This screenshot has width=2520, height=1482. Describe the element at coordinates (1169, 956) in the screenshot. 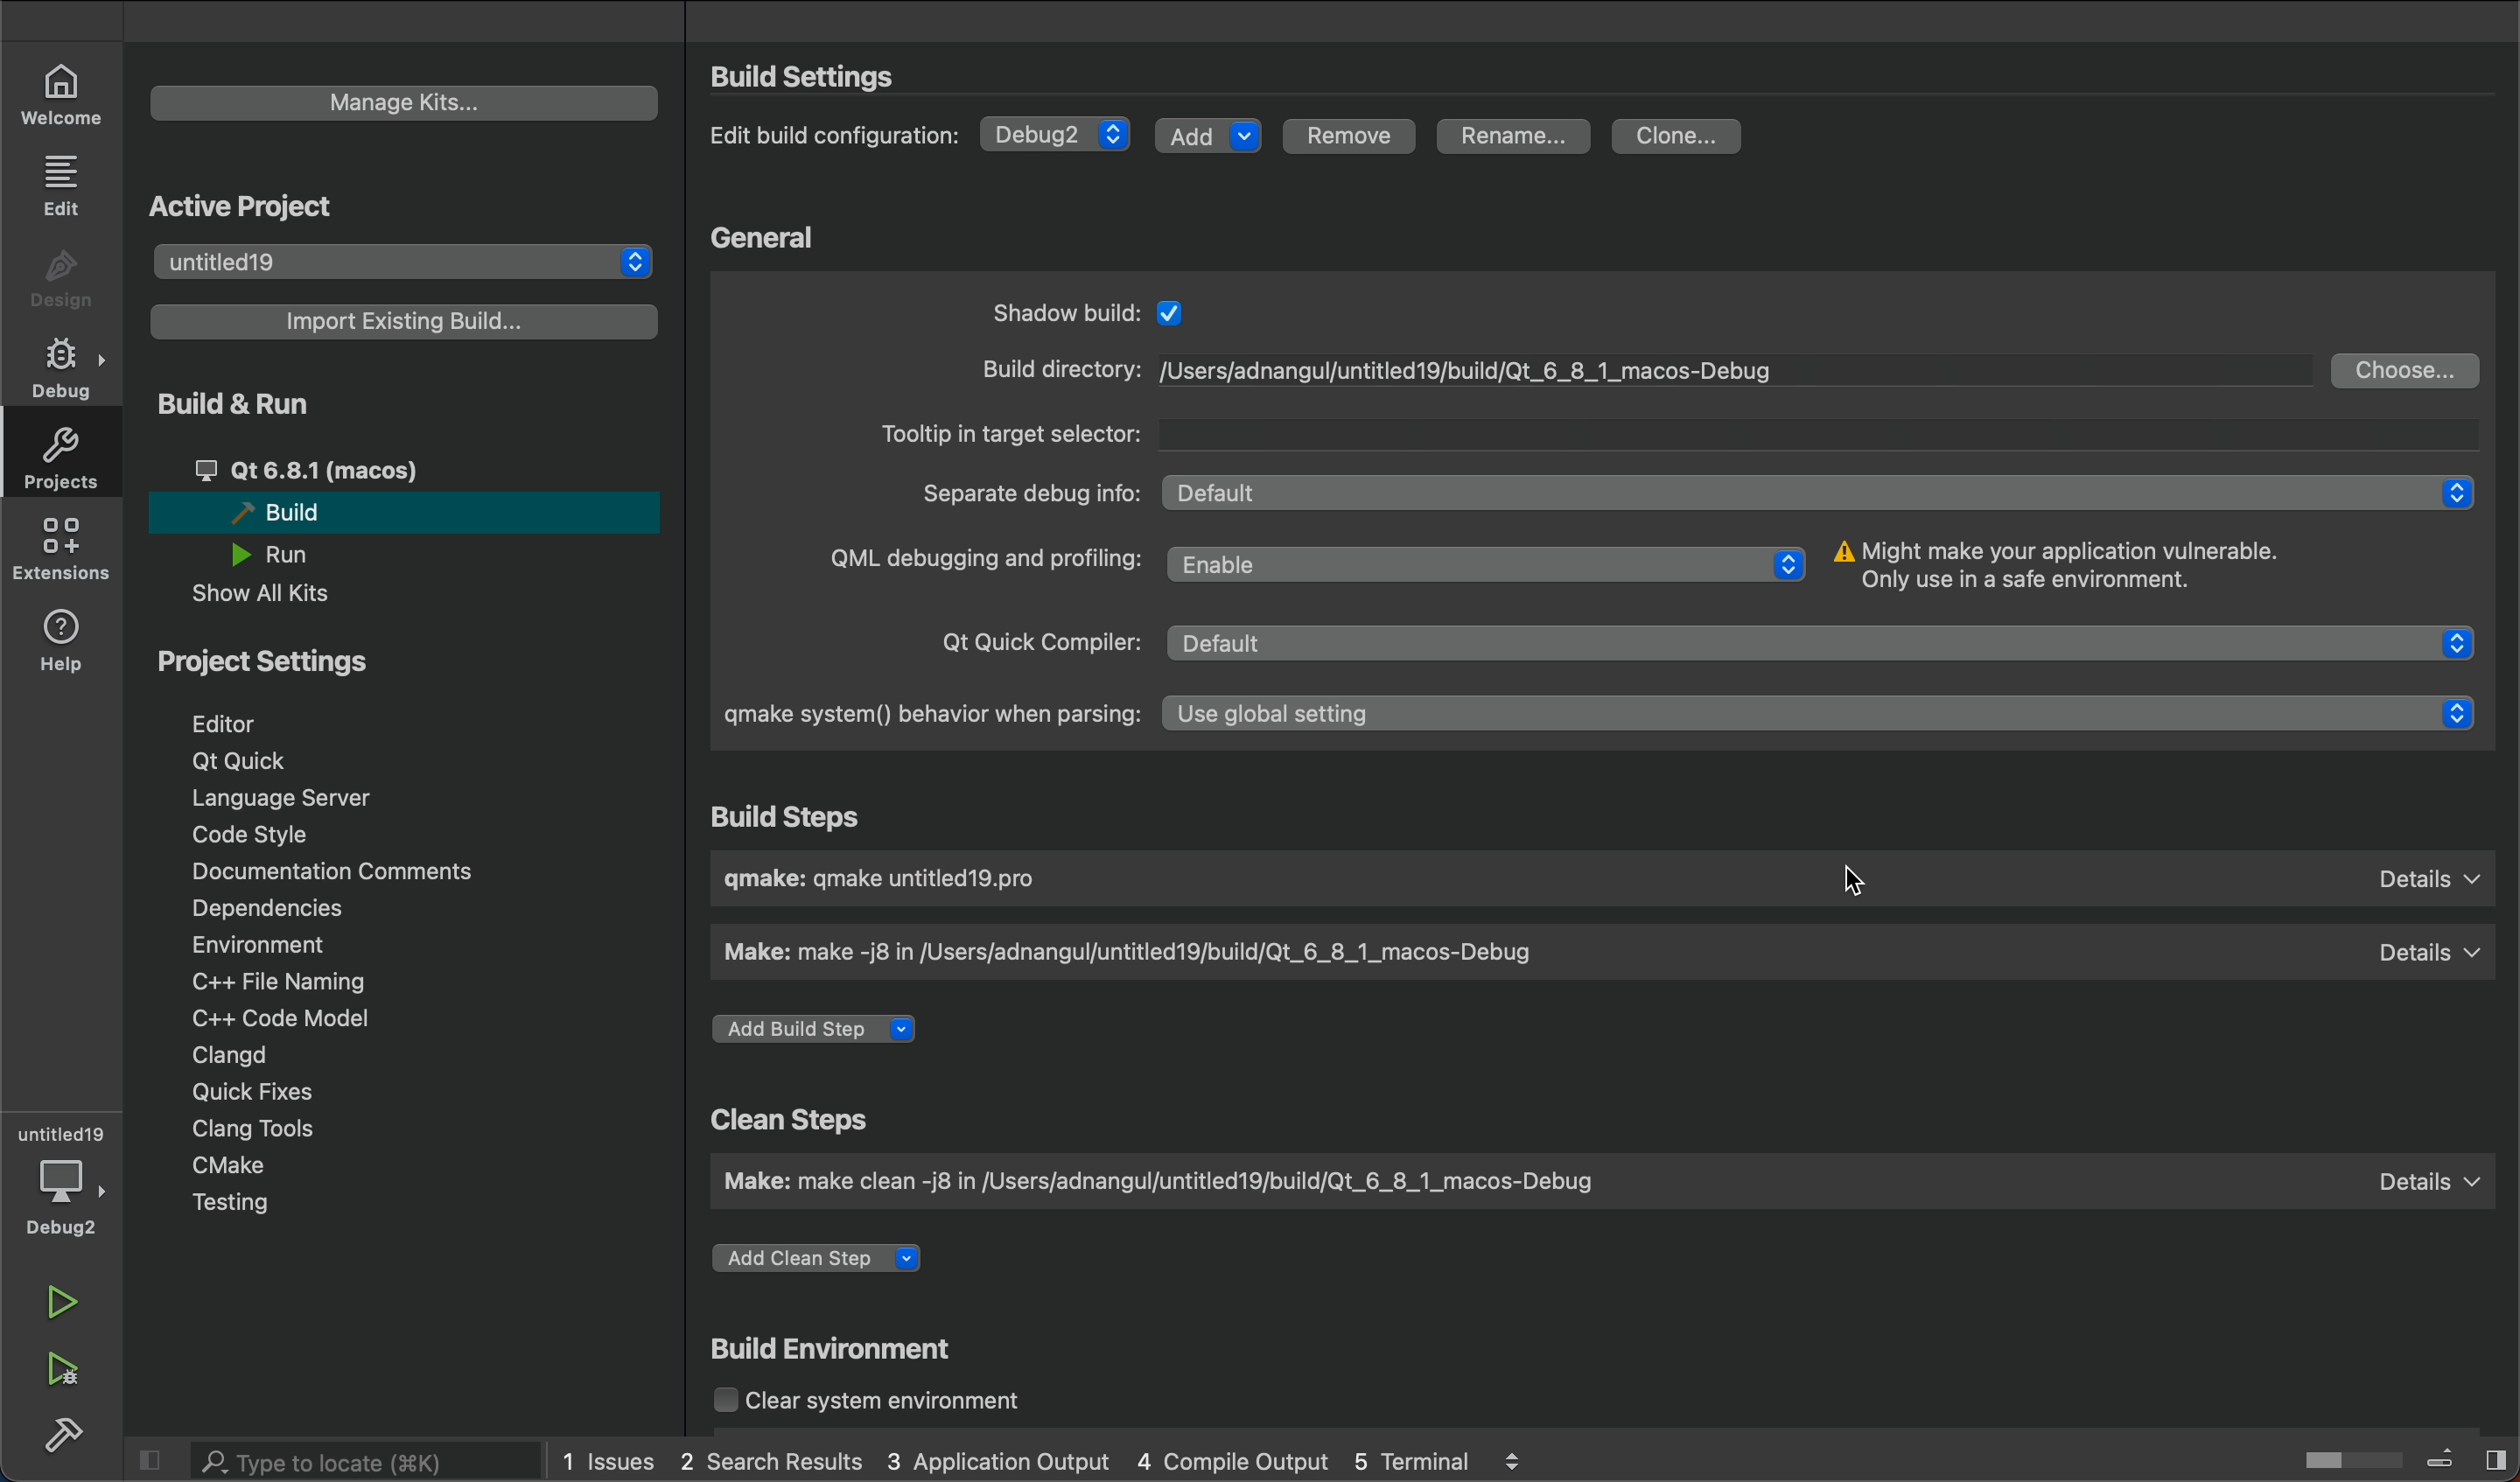

I see `make` at that location.